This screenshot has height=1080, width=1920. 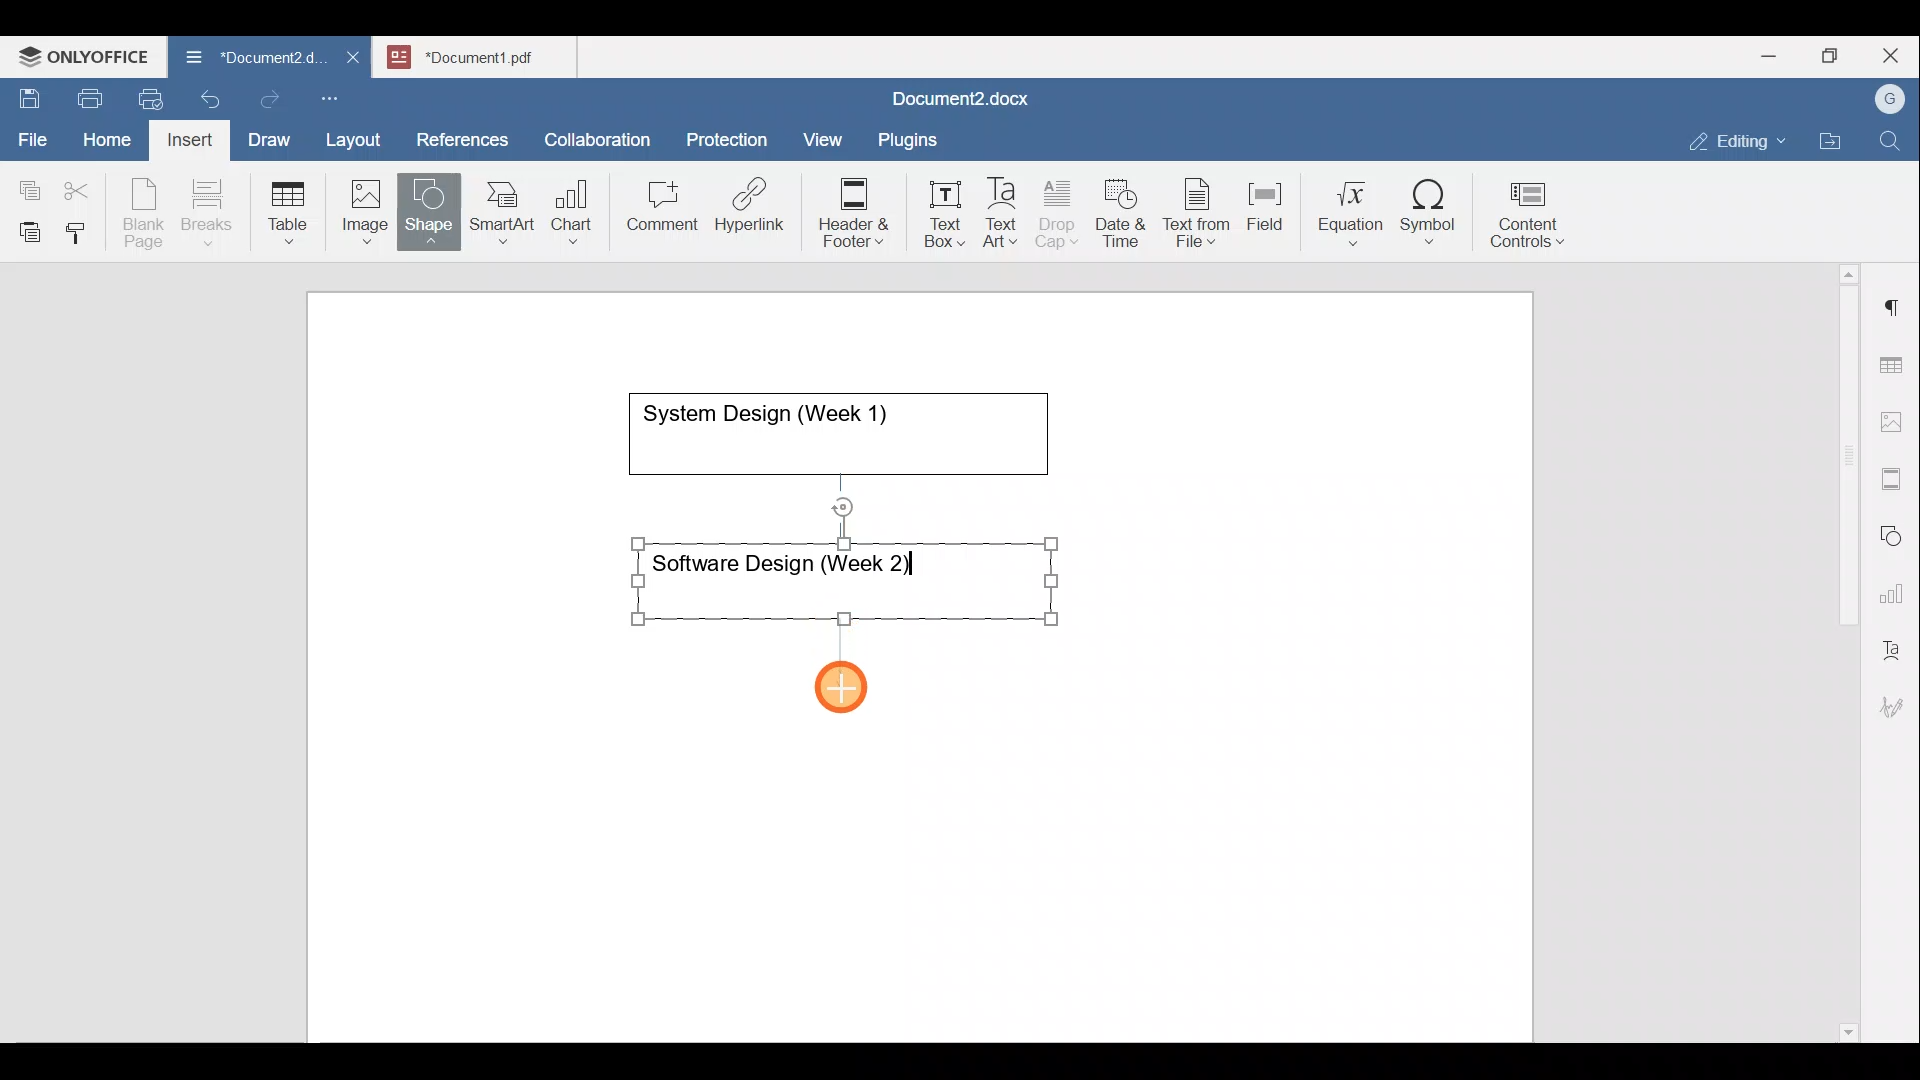 What do you see at coordinates (244, 60) in the screenshot?
I see `Document name` at bounding box center [244, 60].